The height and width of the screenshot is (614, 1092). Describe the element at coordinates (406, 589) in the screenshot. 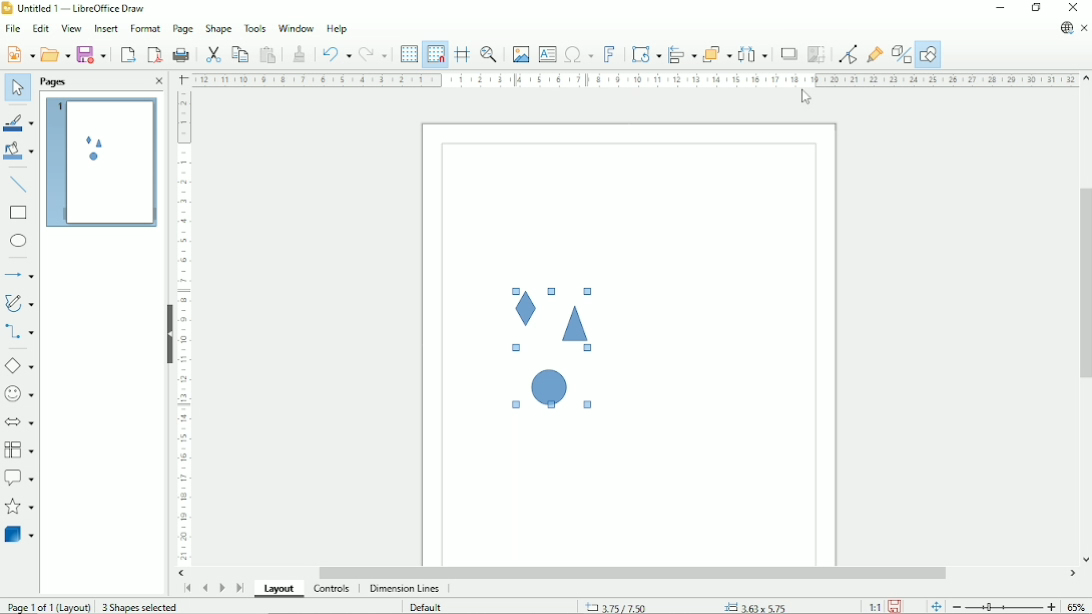

I see `Dimension lines` at that location.